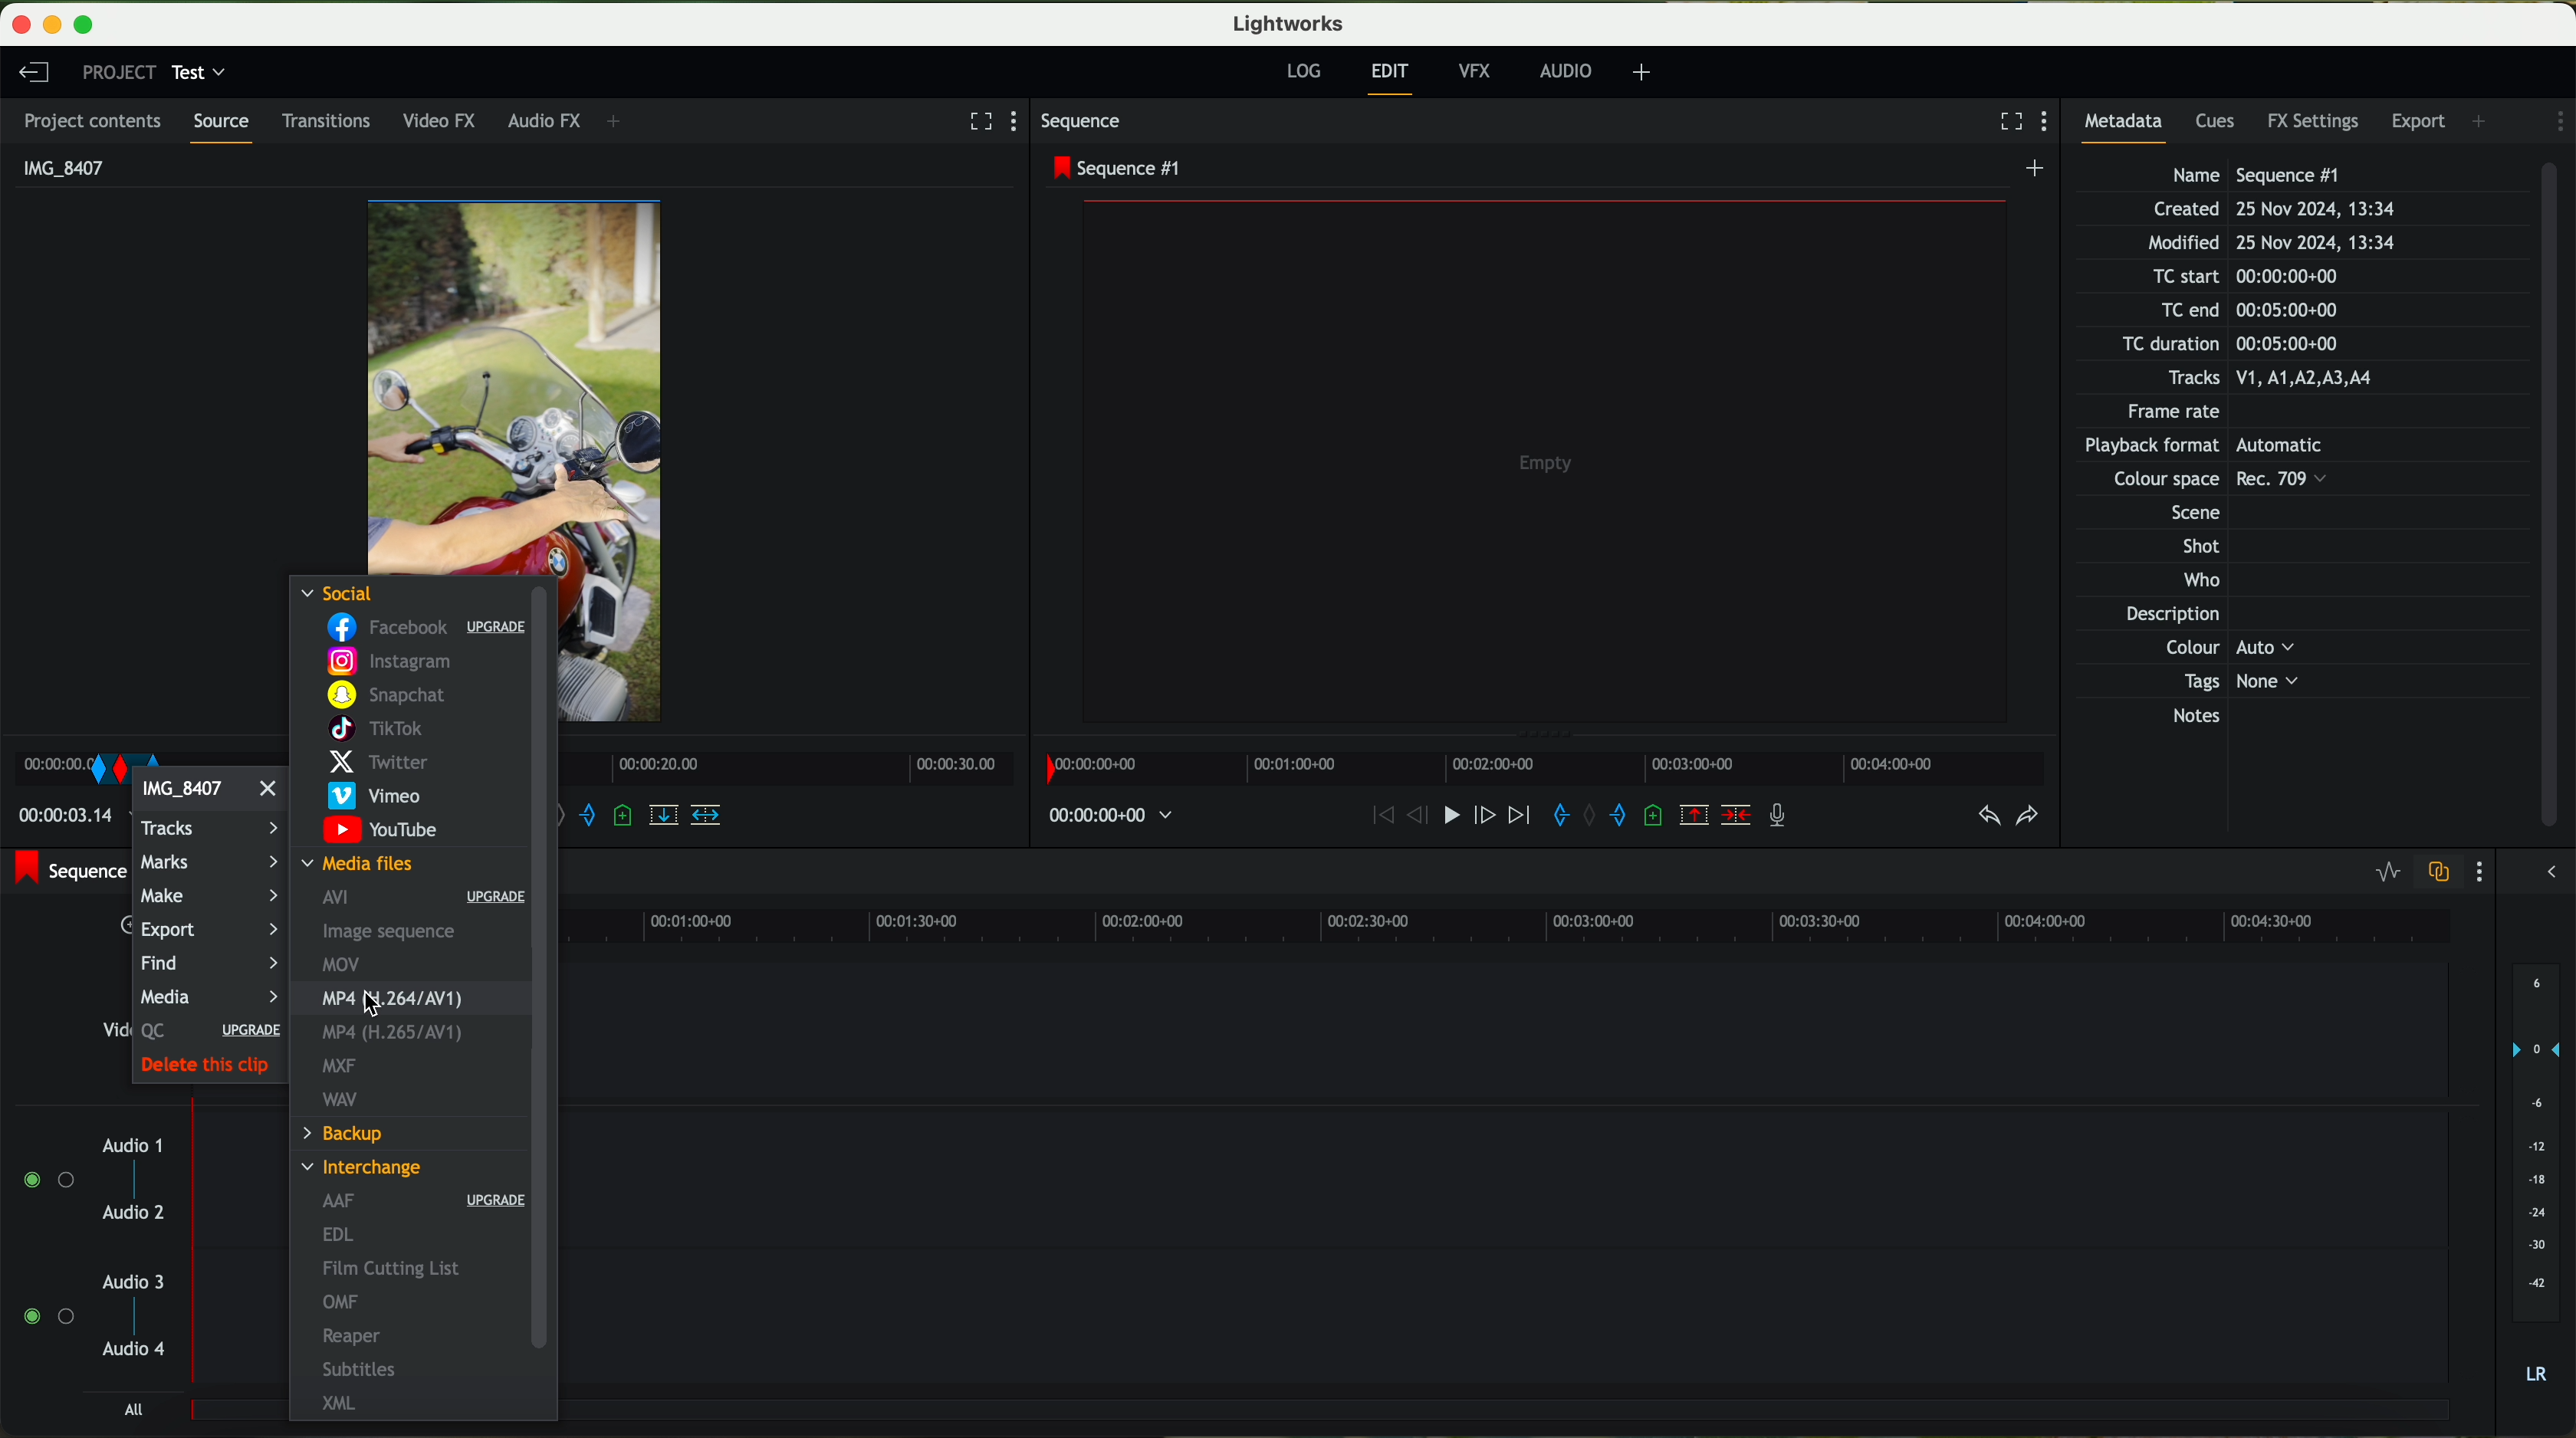  Describe the element at coordinates (2531, 1172) in the screenshot. I see `audio output level (dB)` at that location.